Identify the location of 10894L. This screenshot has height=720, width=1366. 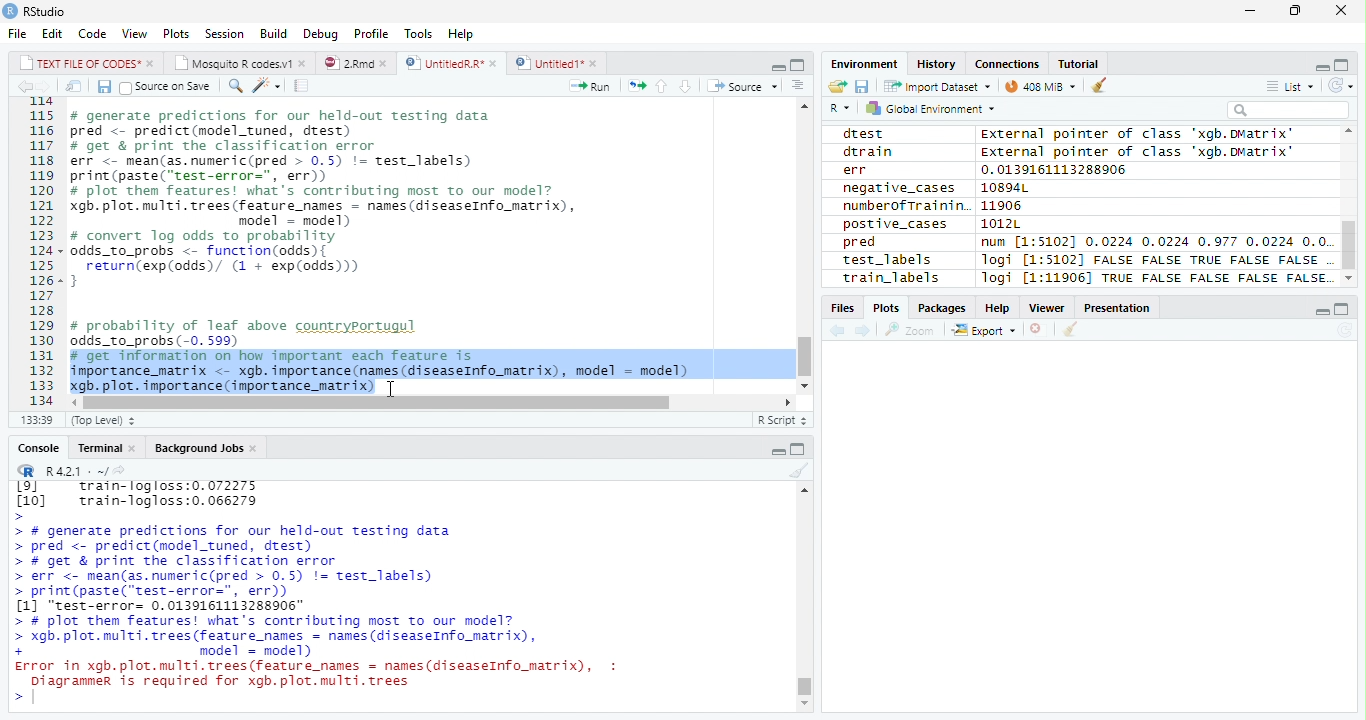
(1008, 188).